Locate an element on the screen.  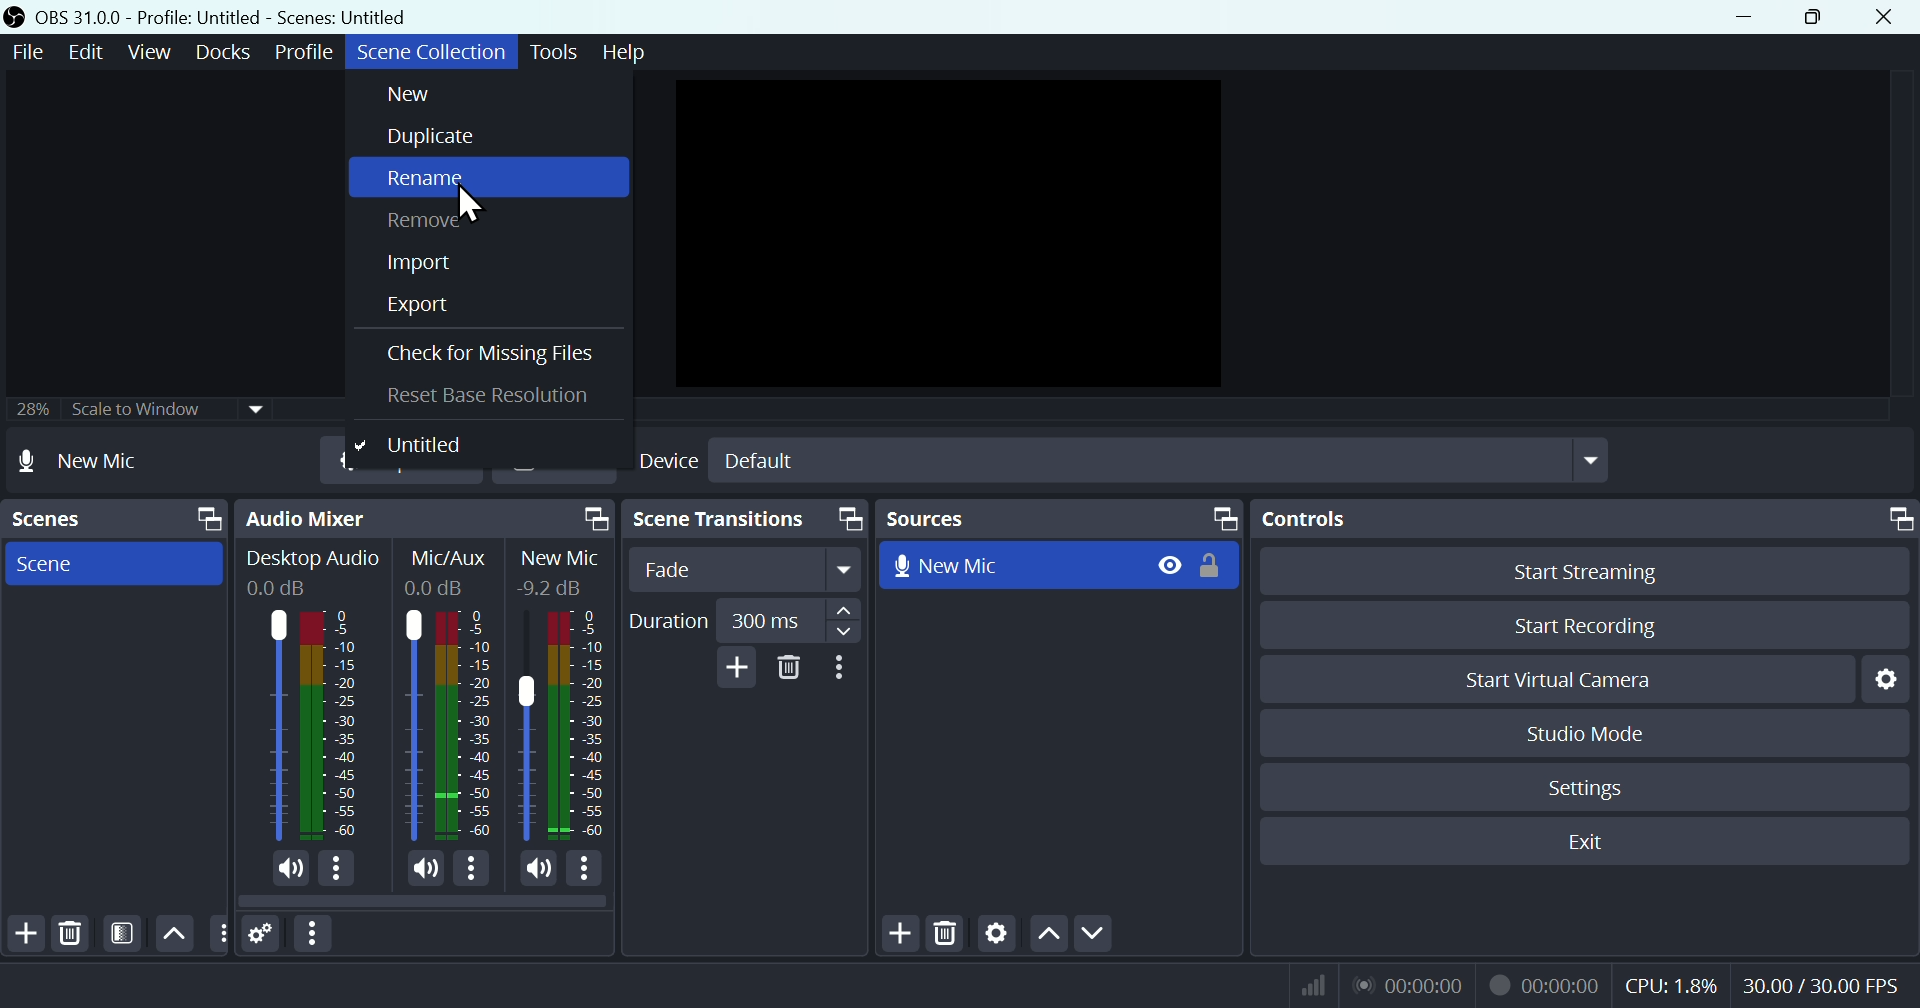
up is located at coordinates (173, 930).